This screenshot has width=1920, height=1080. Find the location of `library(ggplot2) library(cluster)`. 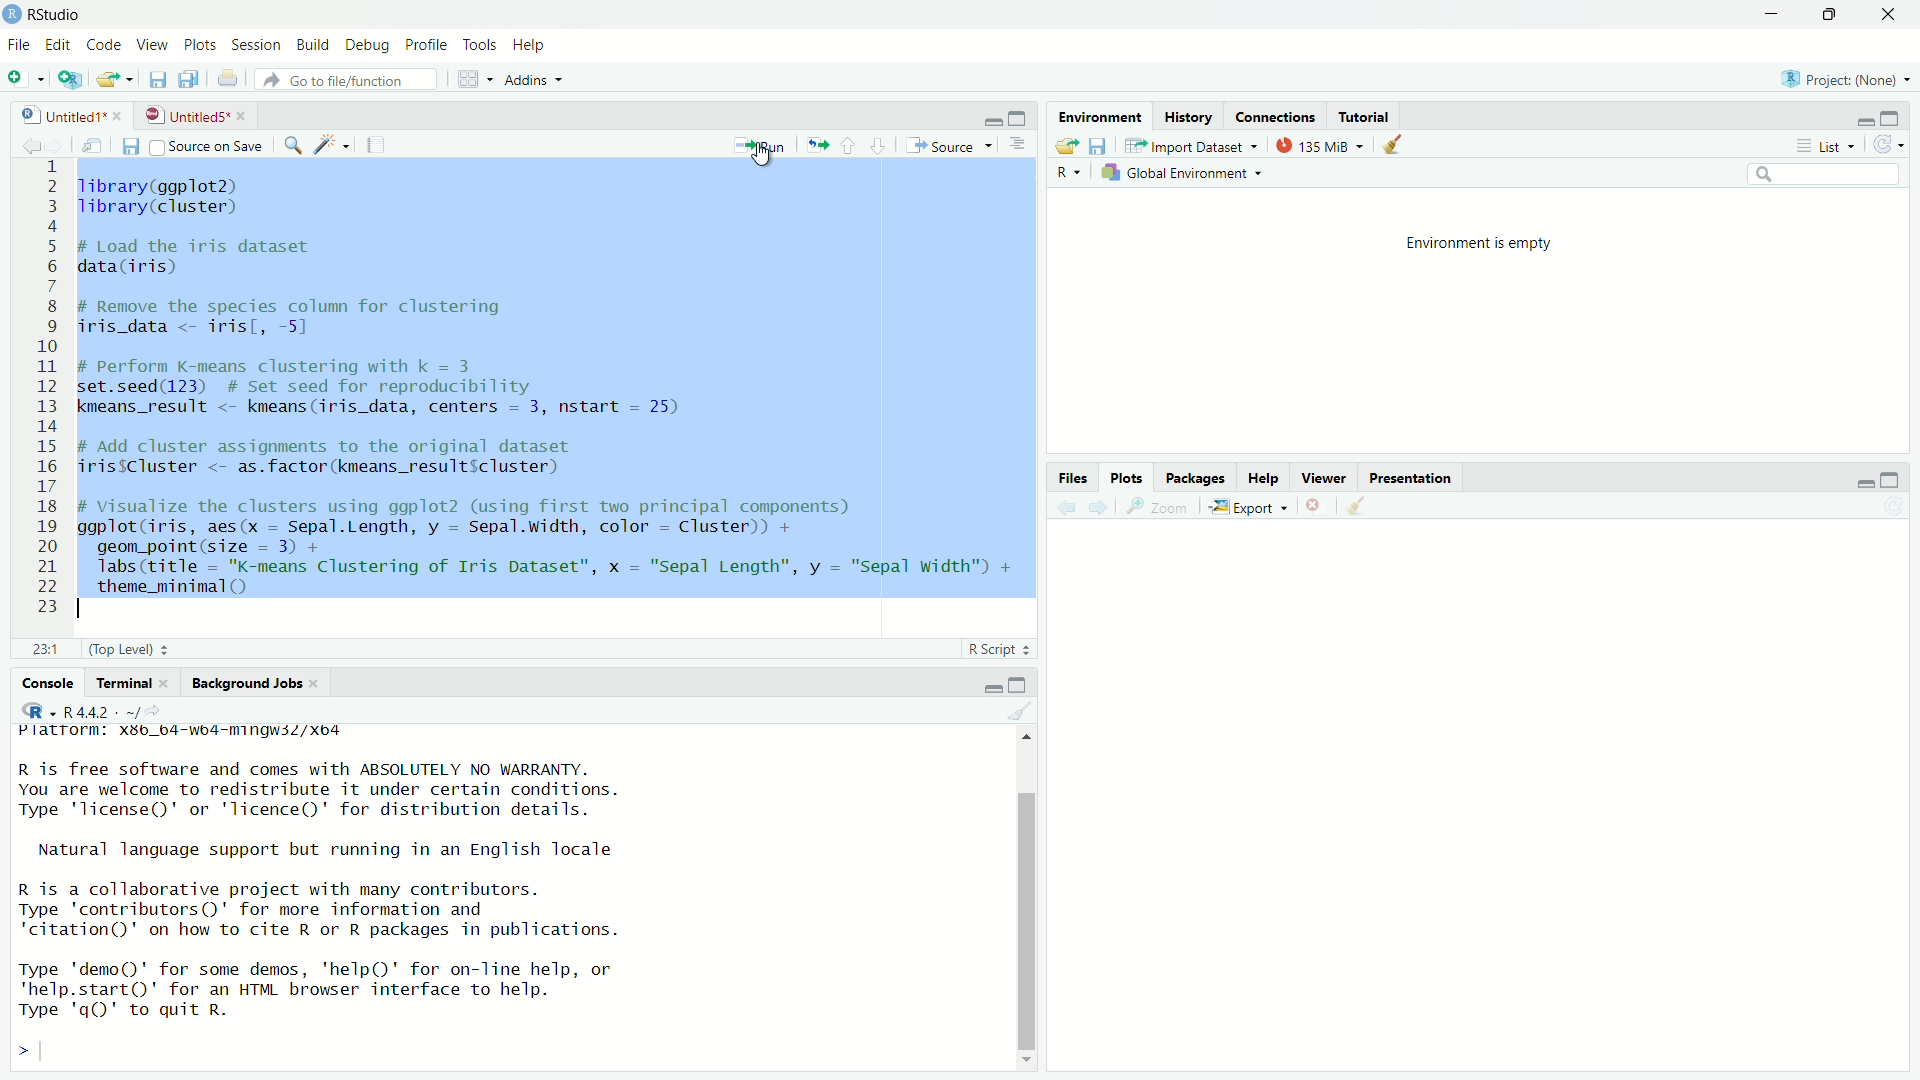

library(ggplot2) library(cluster) is located at coordinates (195, 196).